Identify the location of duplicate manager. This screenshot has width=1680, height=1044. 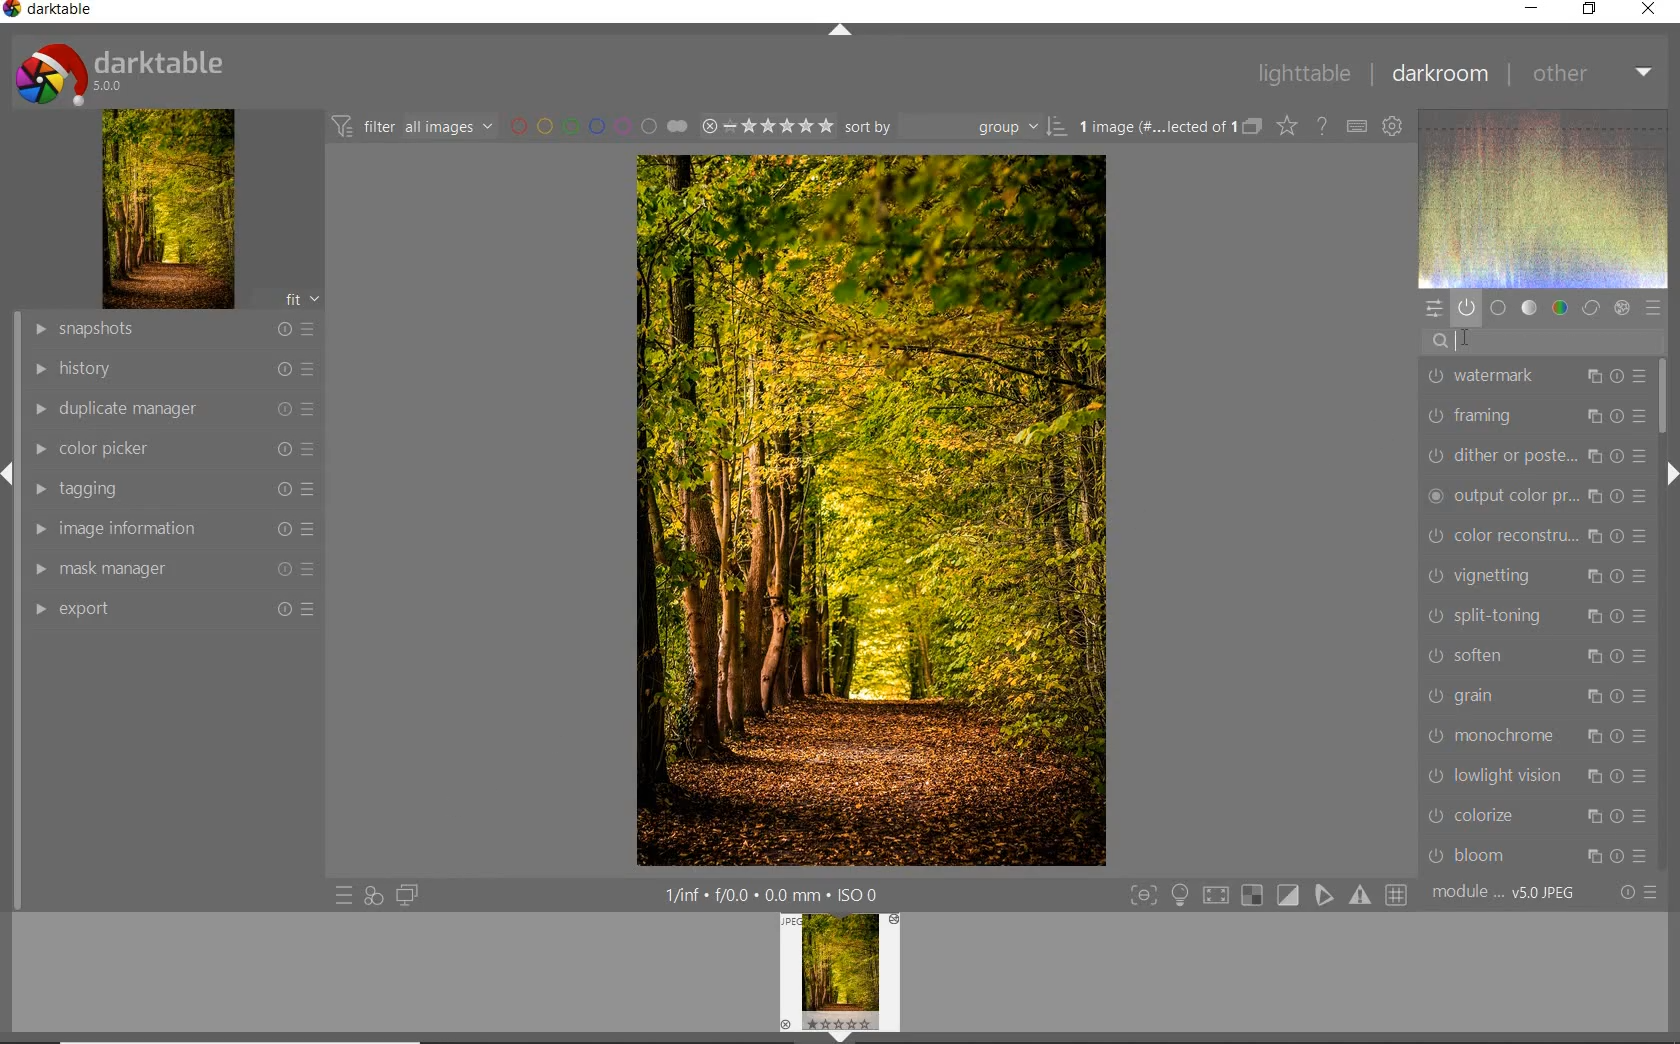
(175, 409).